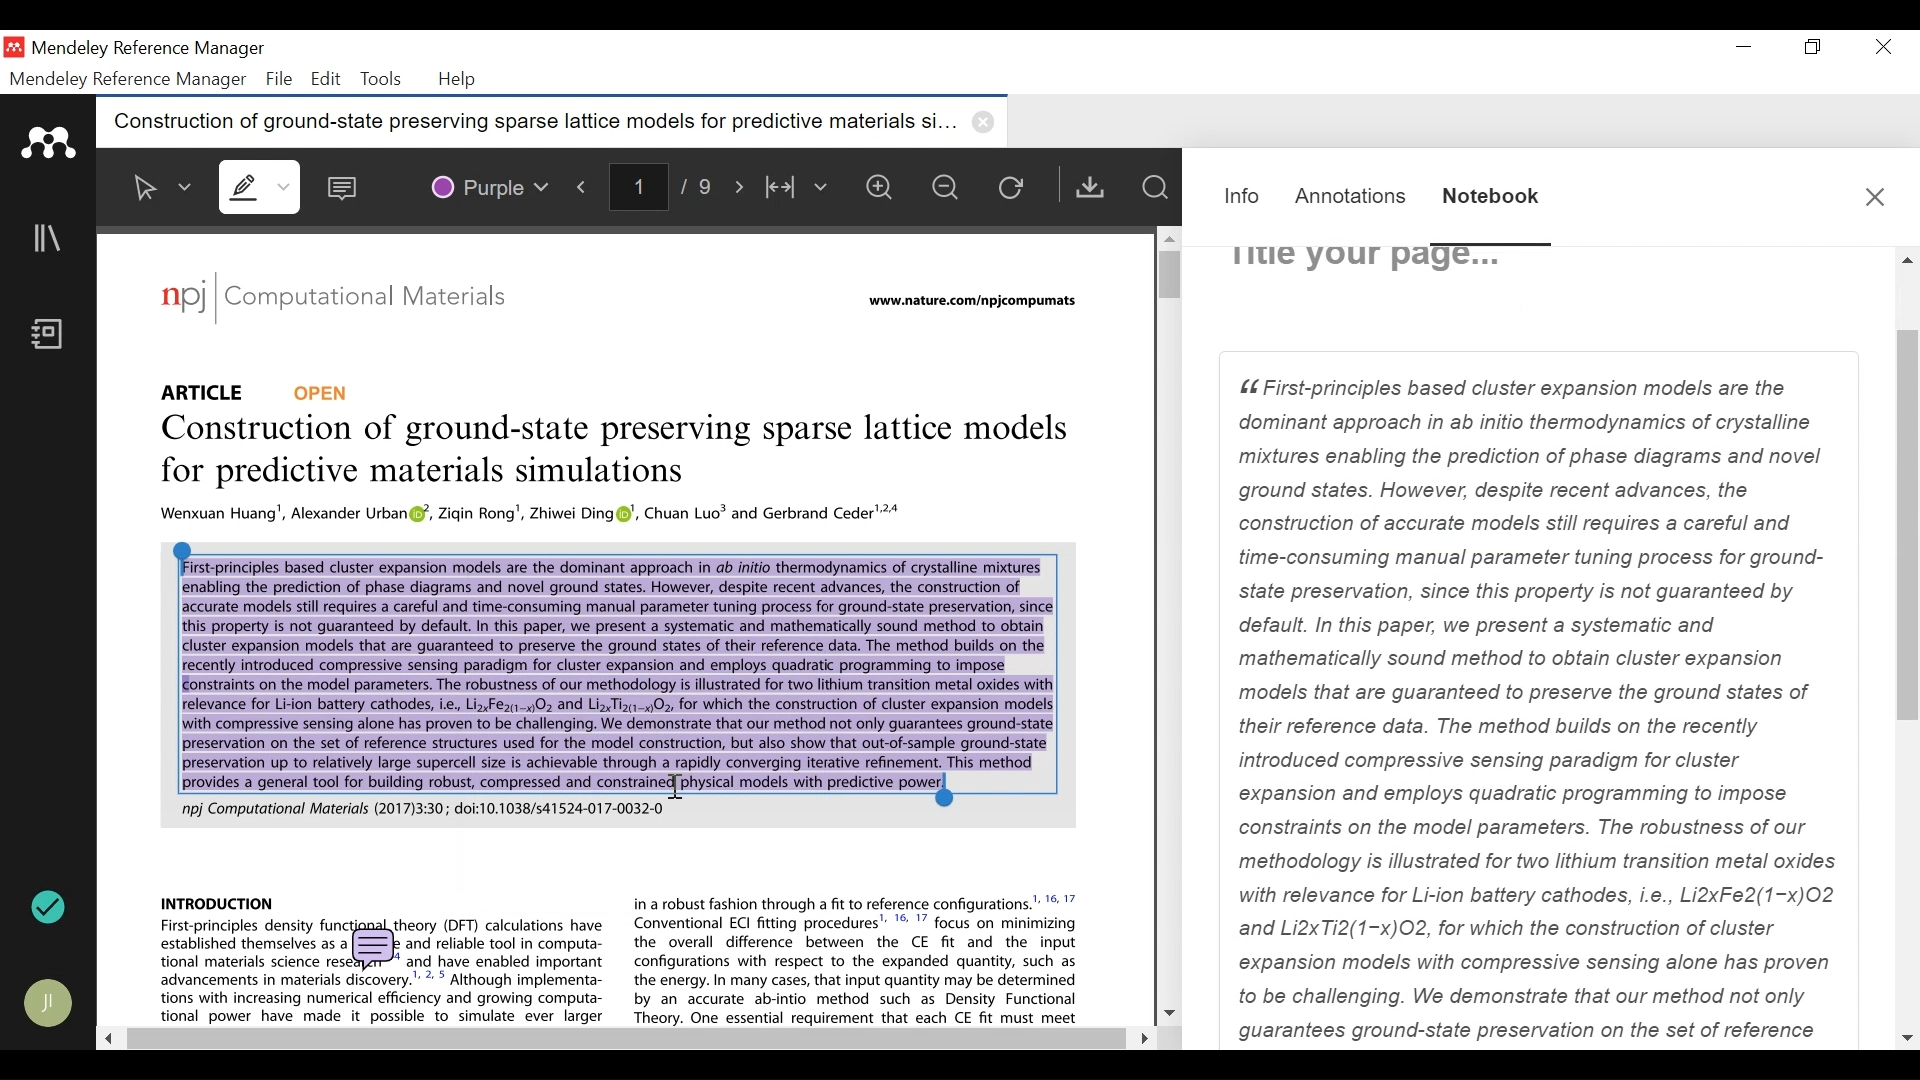  I want to click on Close, so click(1875, 196).